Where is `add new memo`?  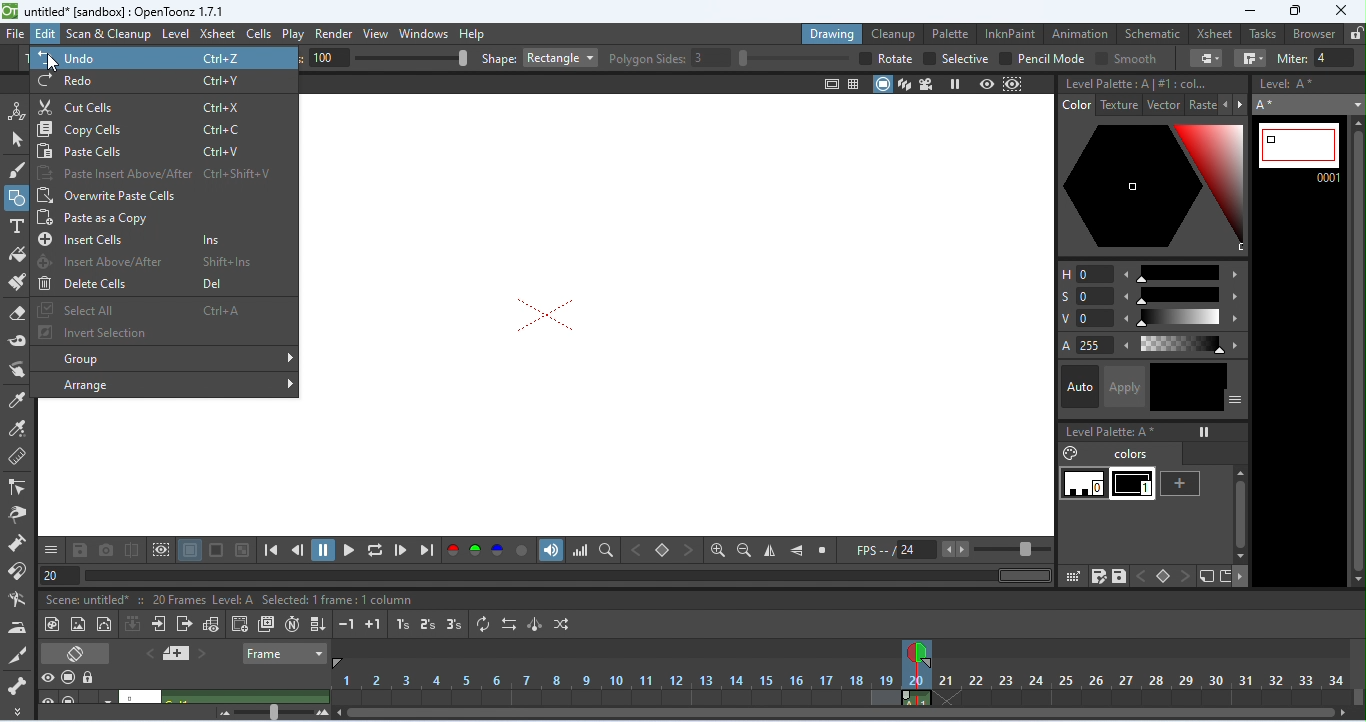
add new memo is located at coordinates (177, 653).